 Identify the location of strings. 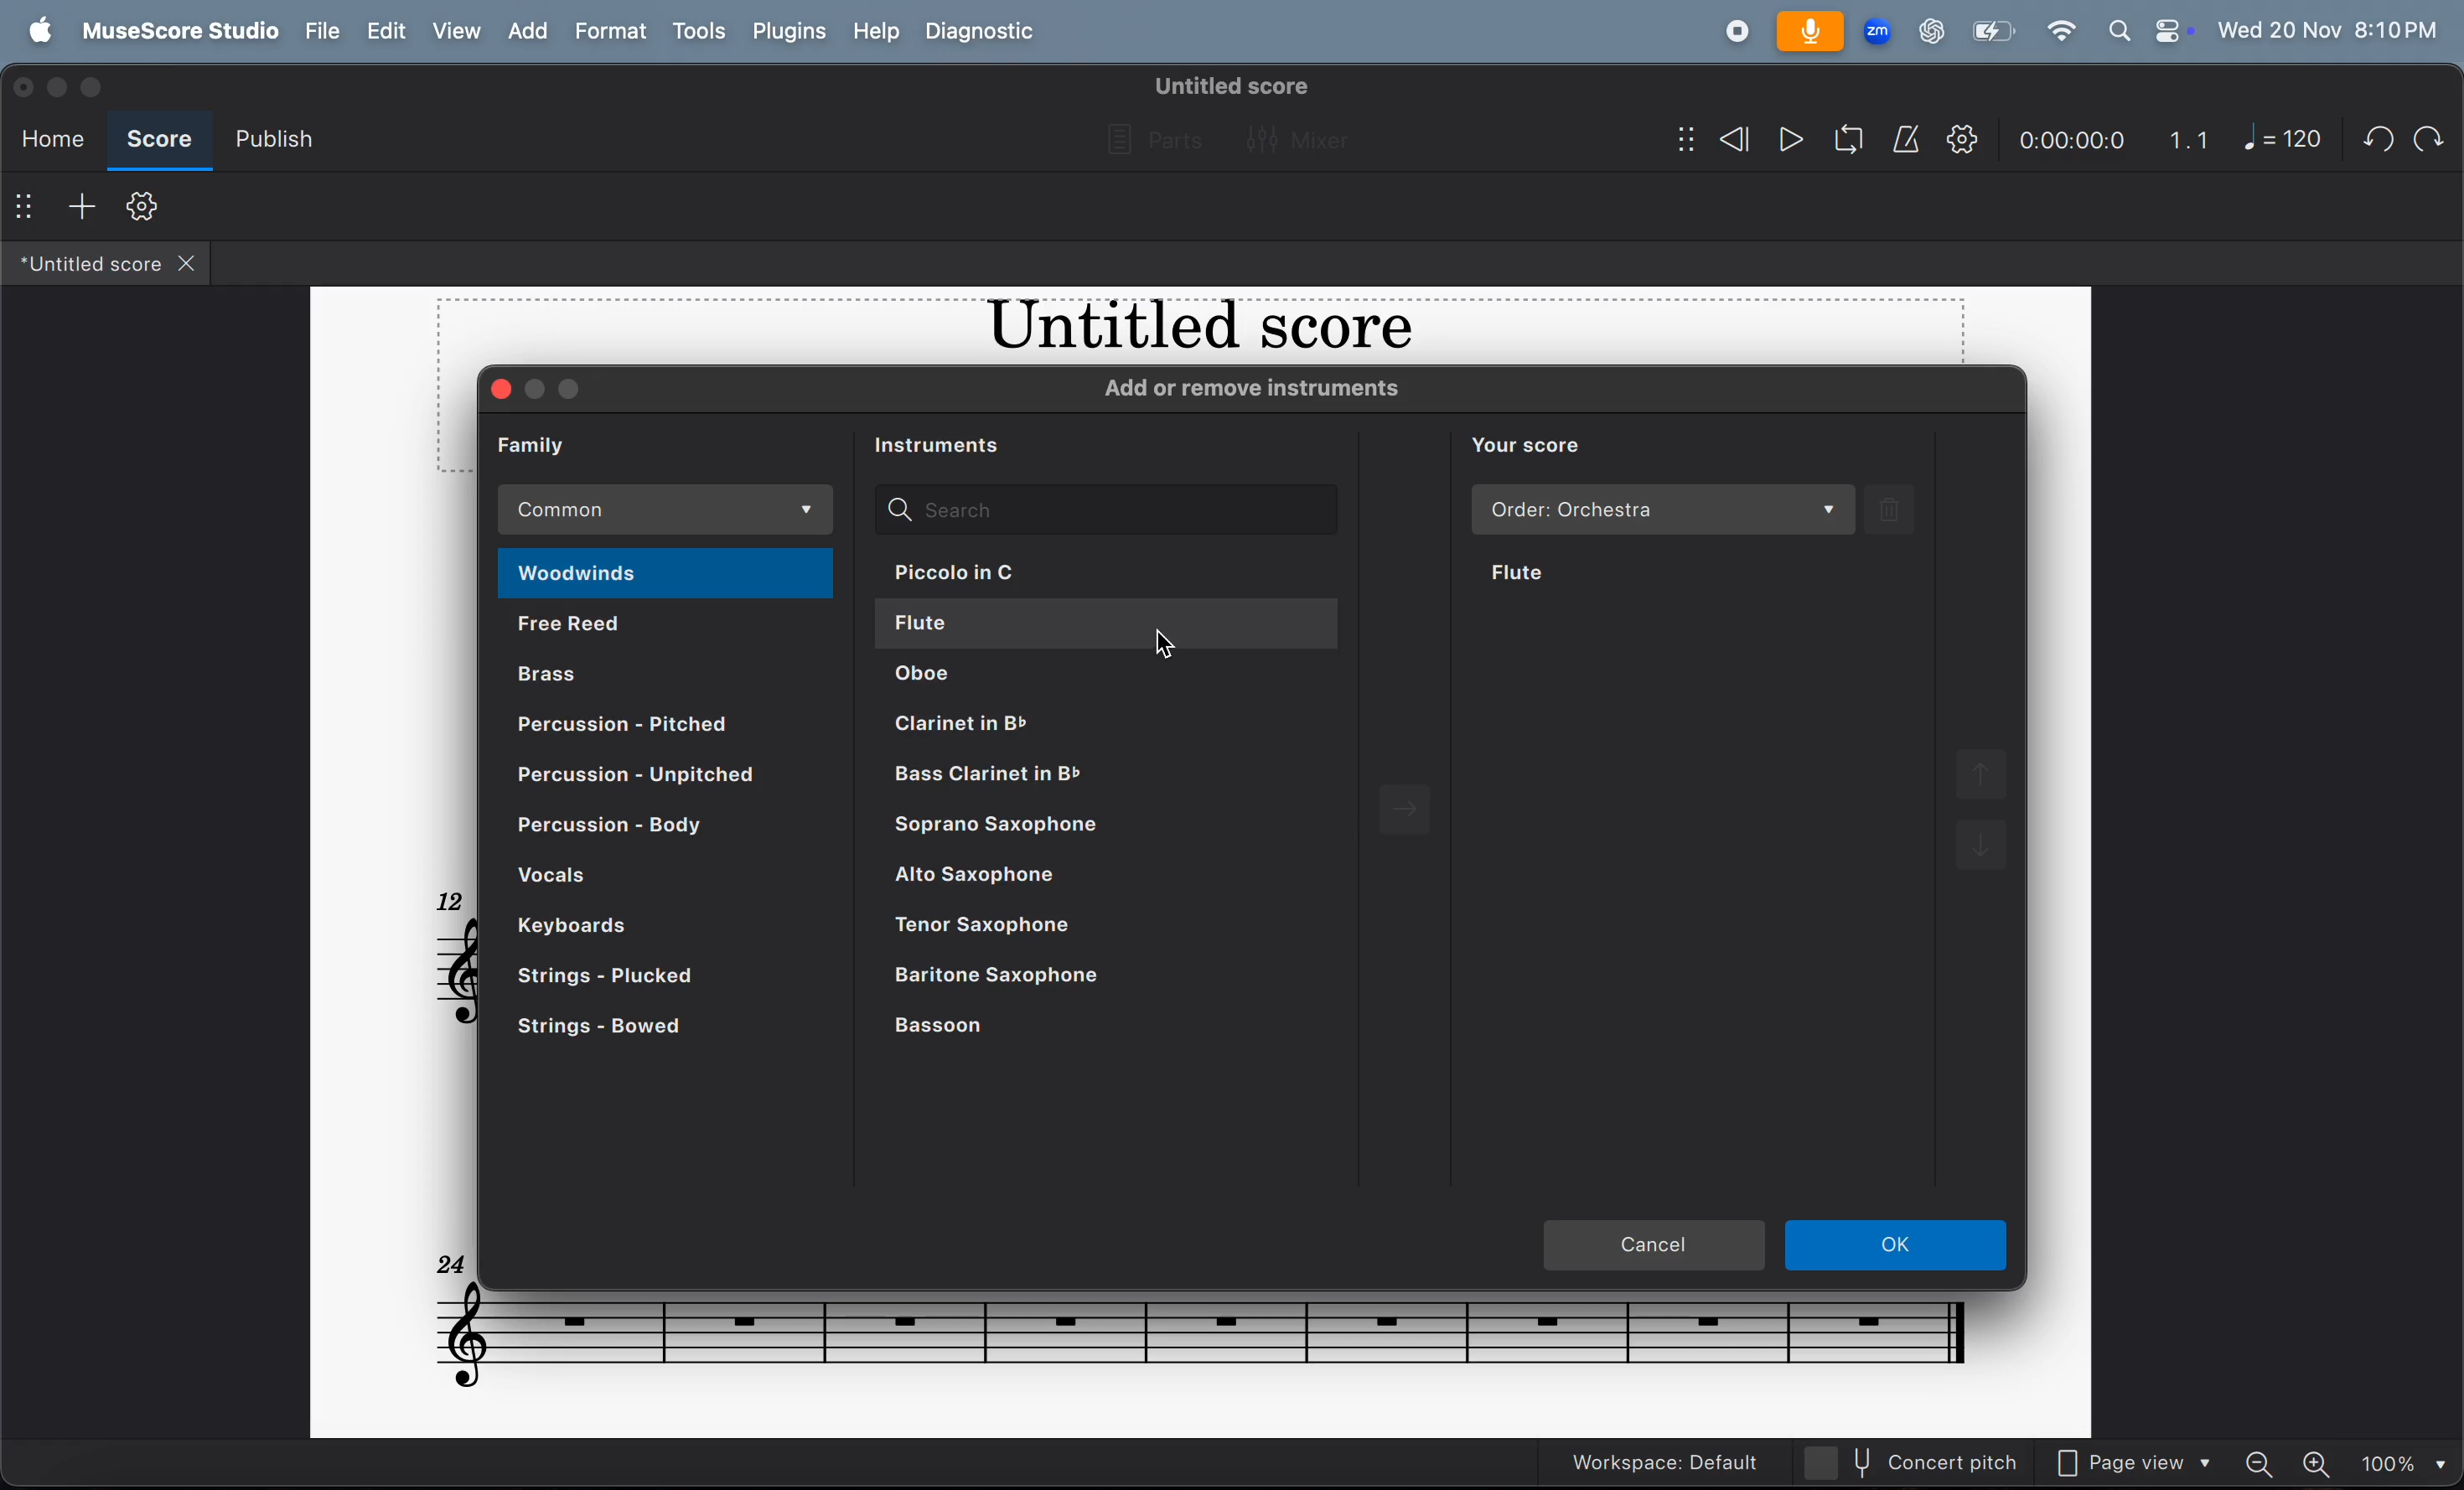
(649, 976).